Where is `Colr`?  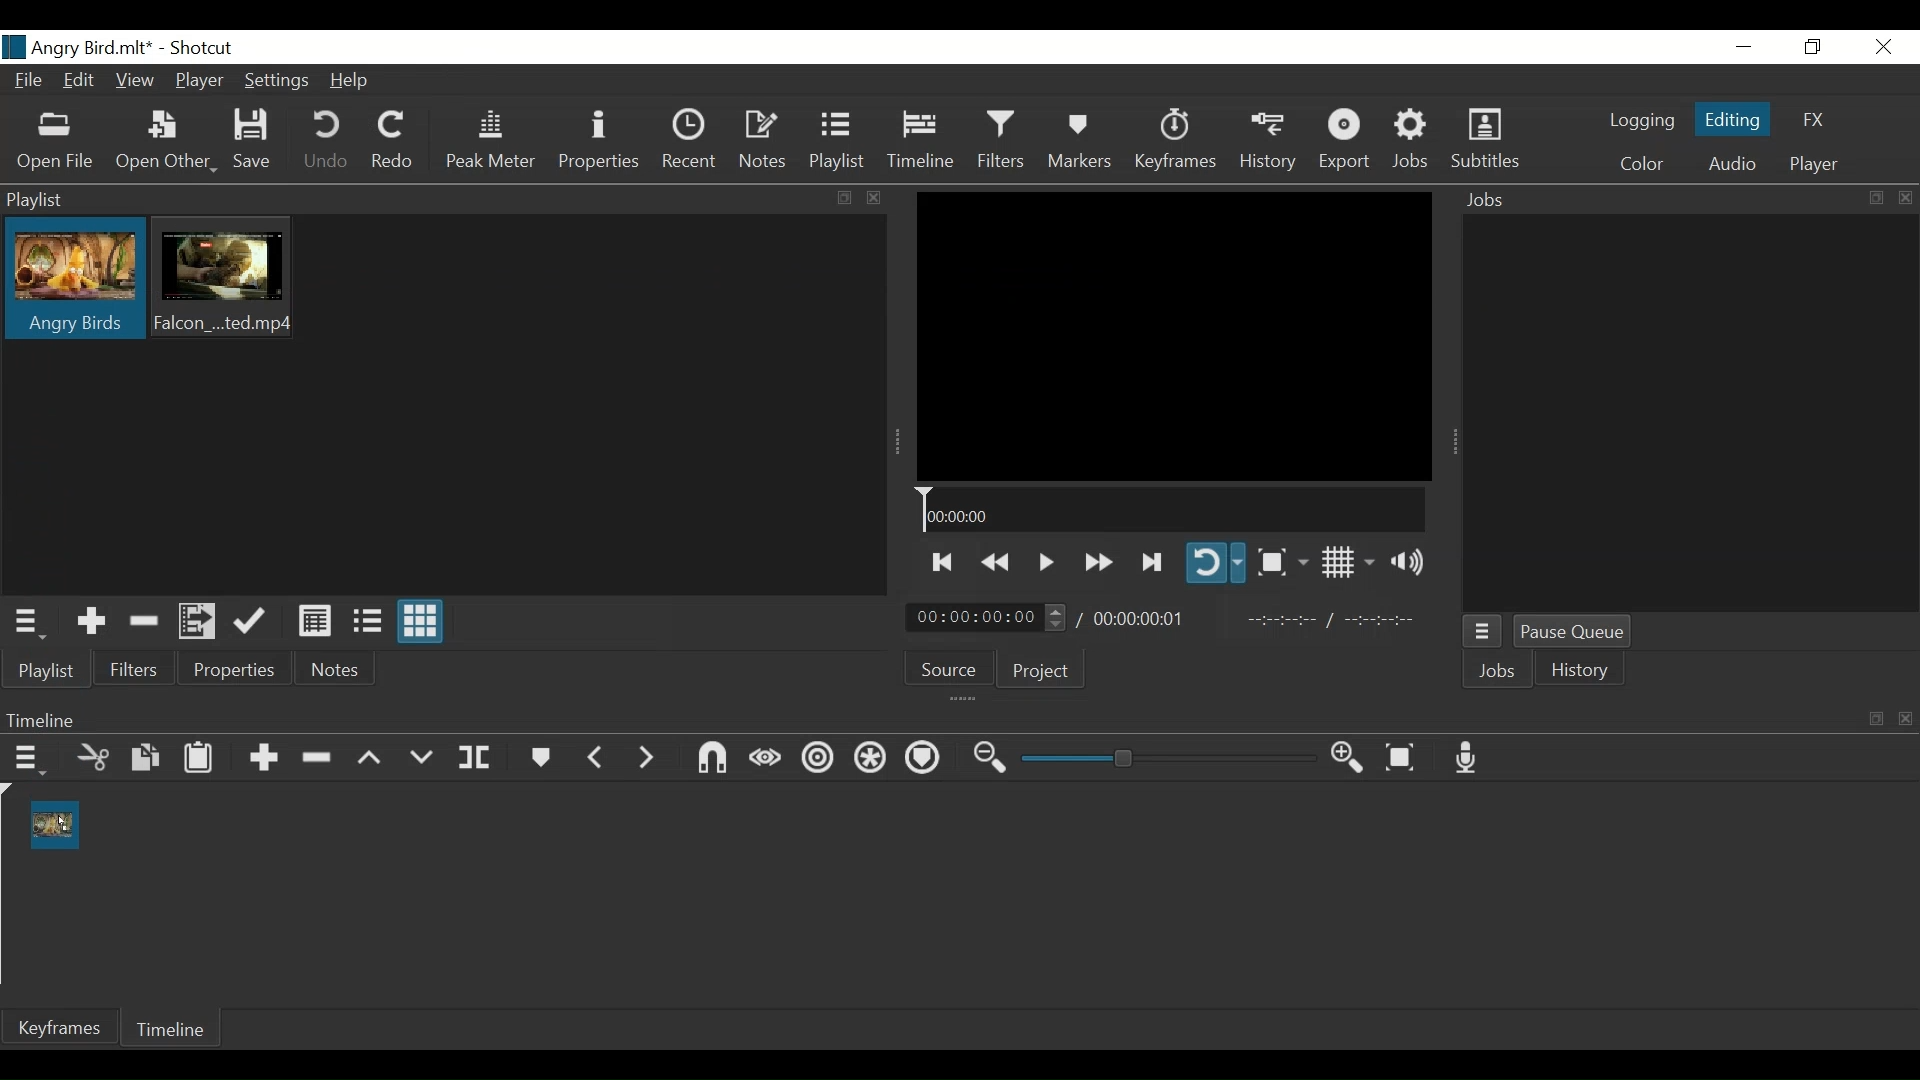 Colr is located at coordinates (1641, 164).